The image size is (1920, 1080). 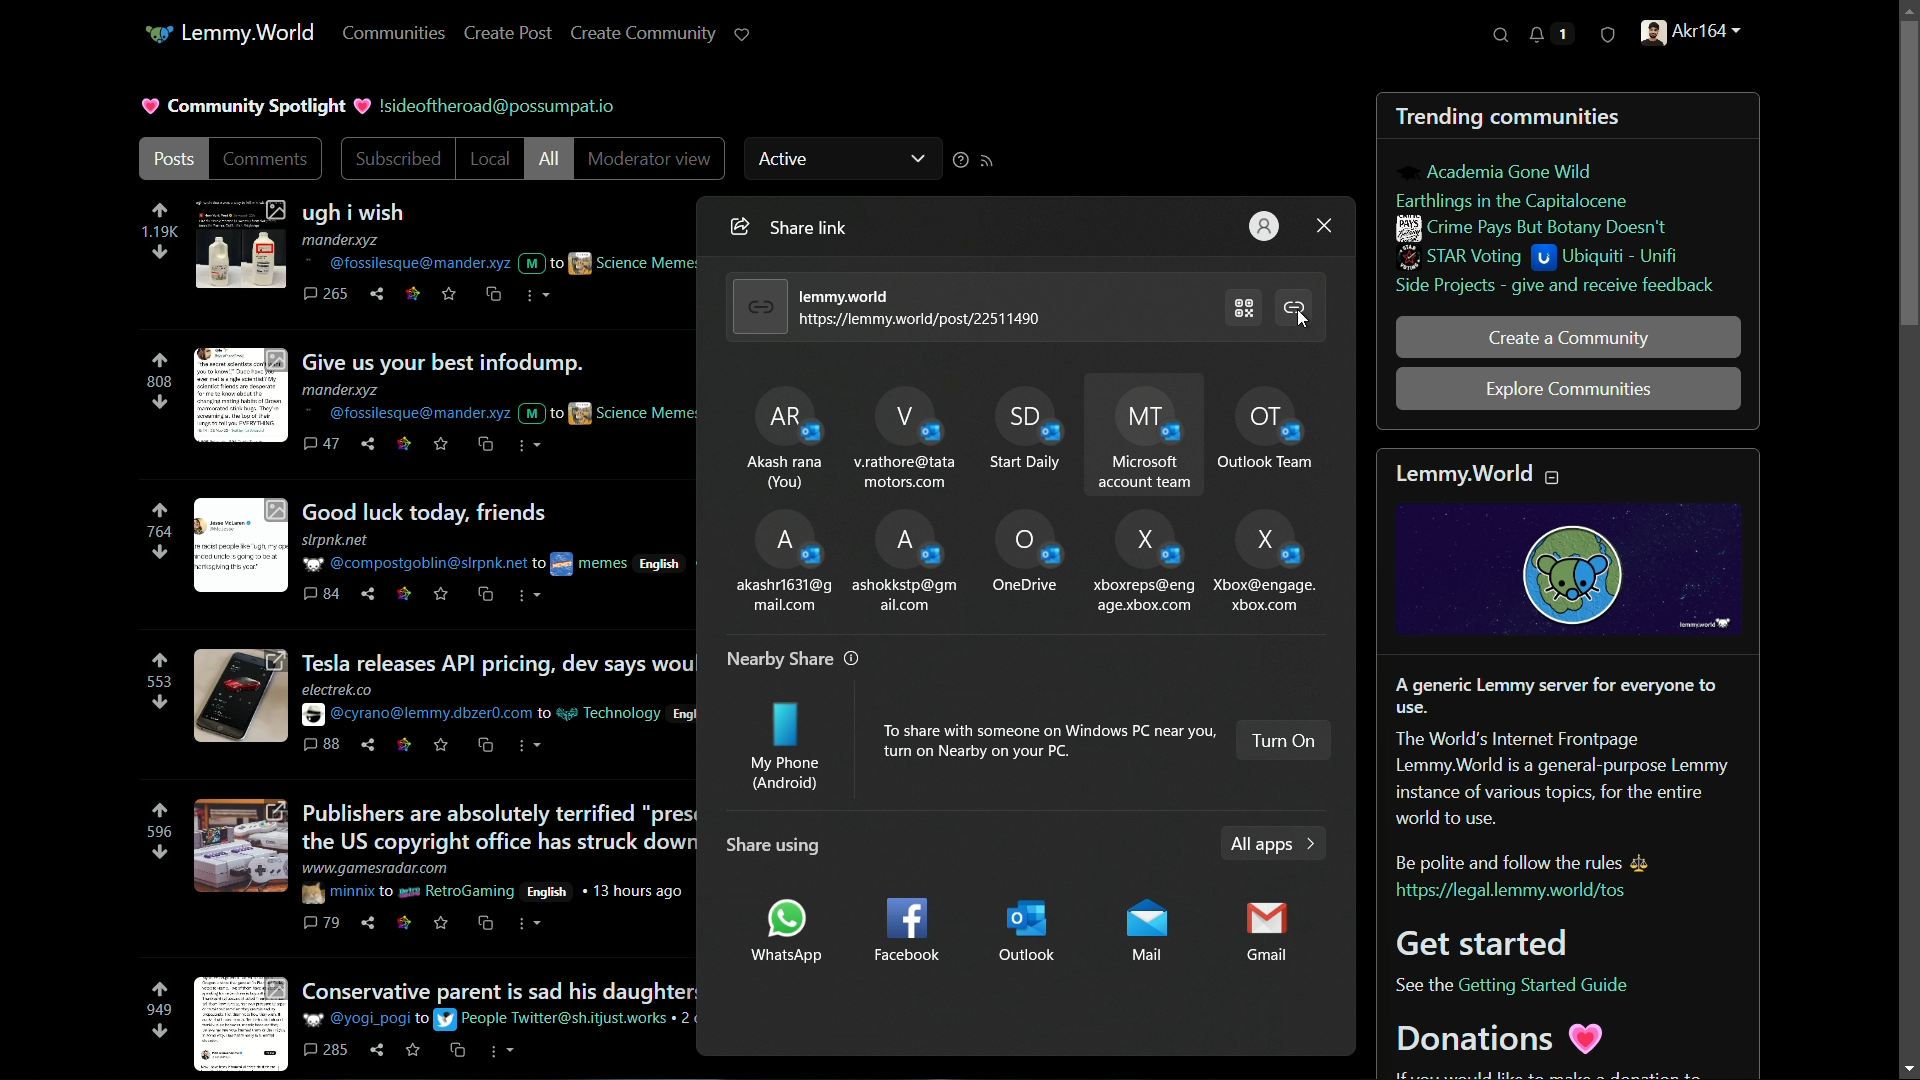 What do you see at coordinates (161, 532) in the screenshot?
I see `764` at bounding box center [161, 532].